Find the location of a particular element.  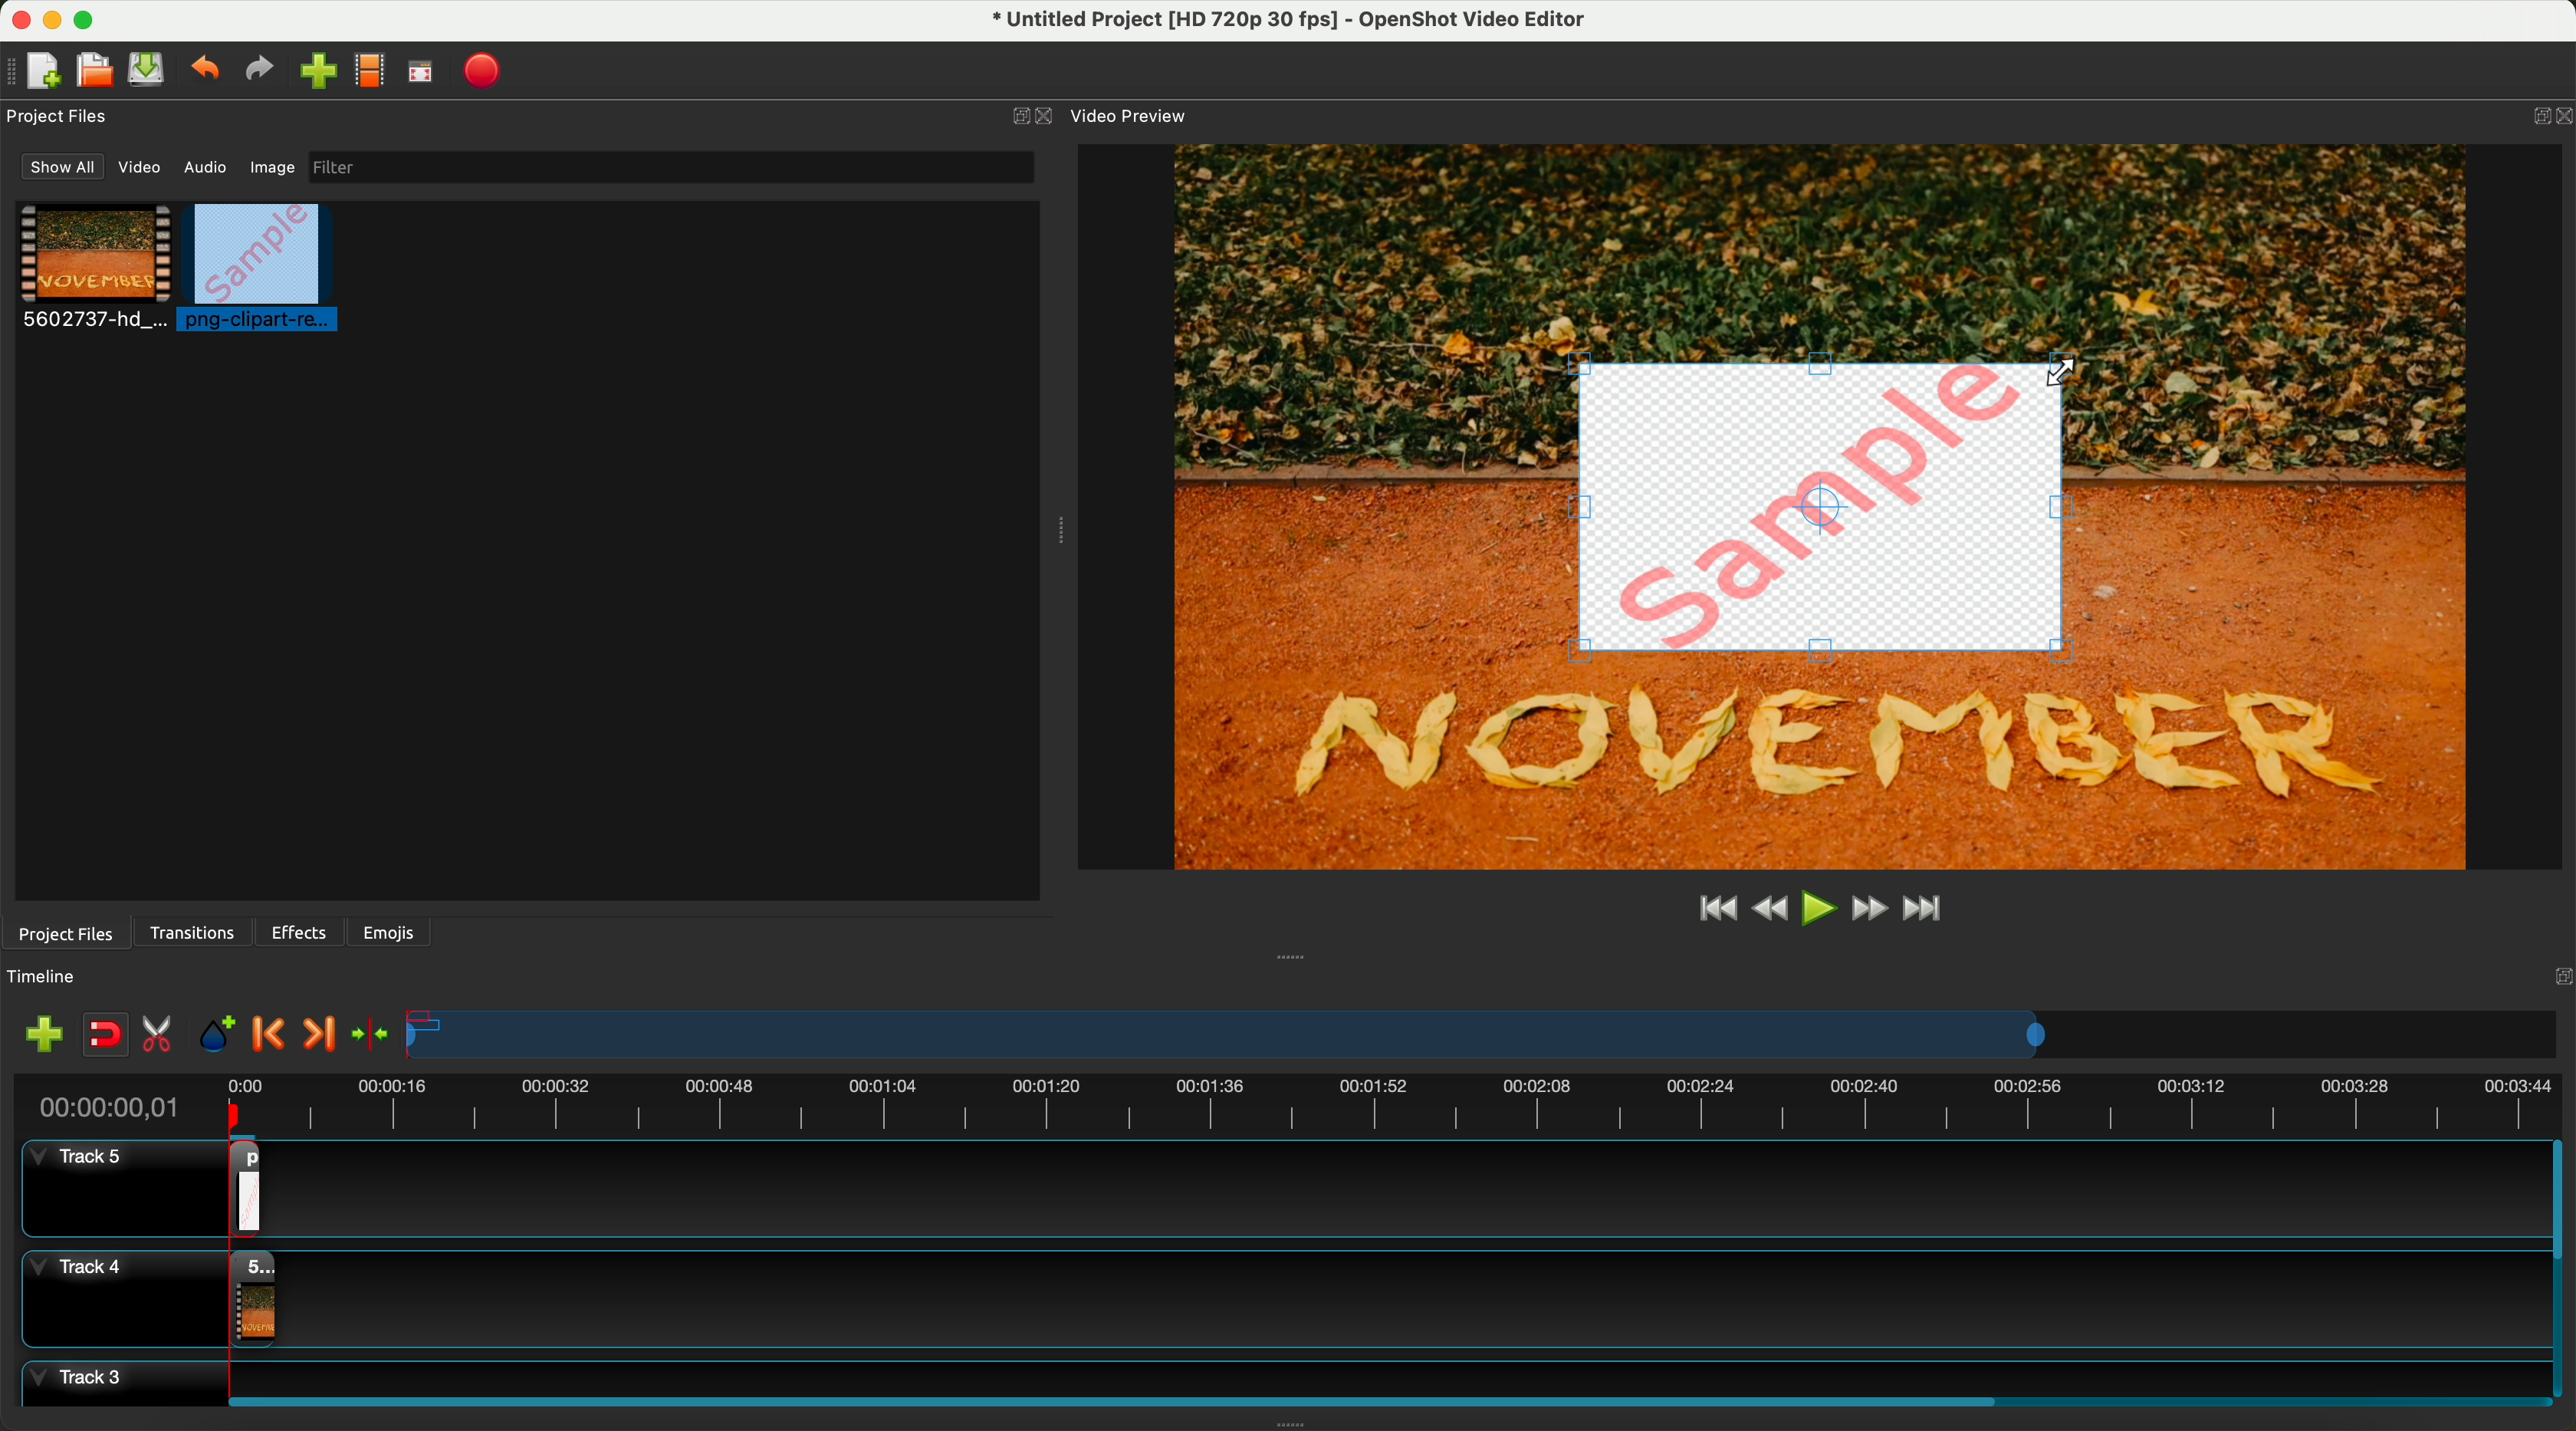

jump to end is located at coordinates (1925, 911).